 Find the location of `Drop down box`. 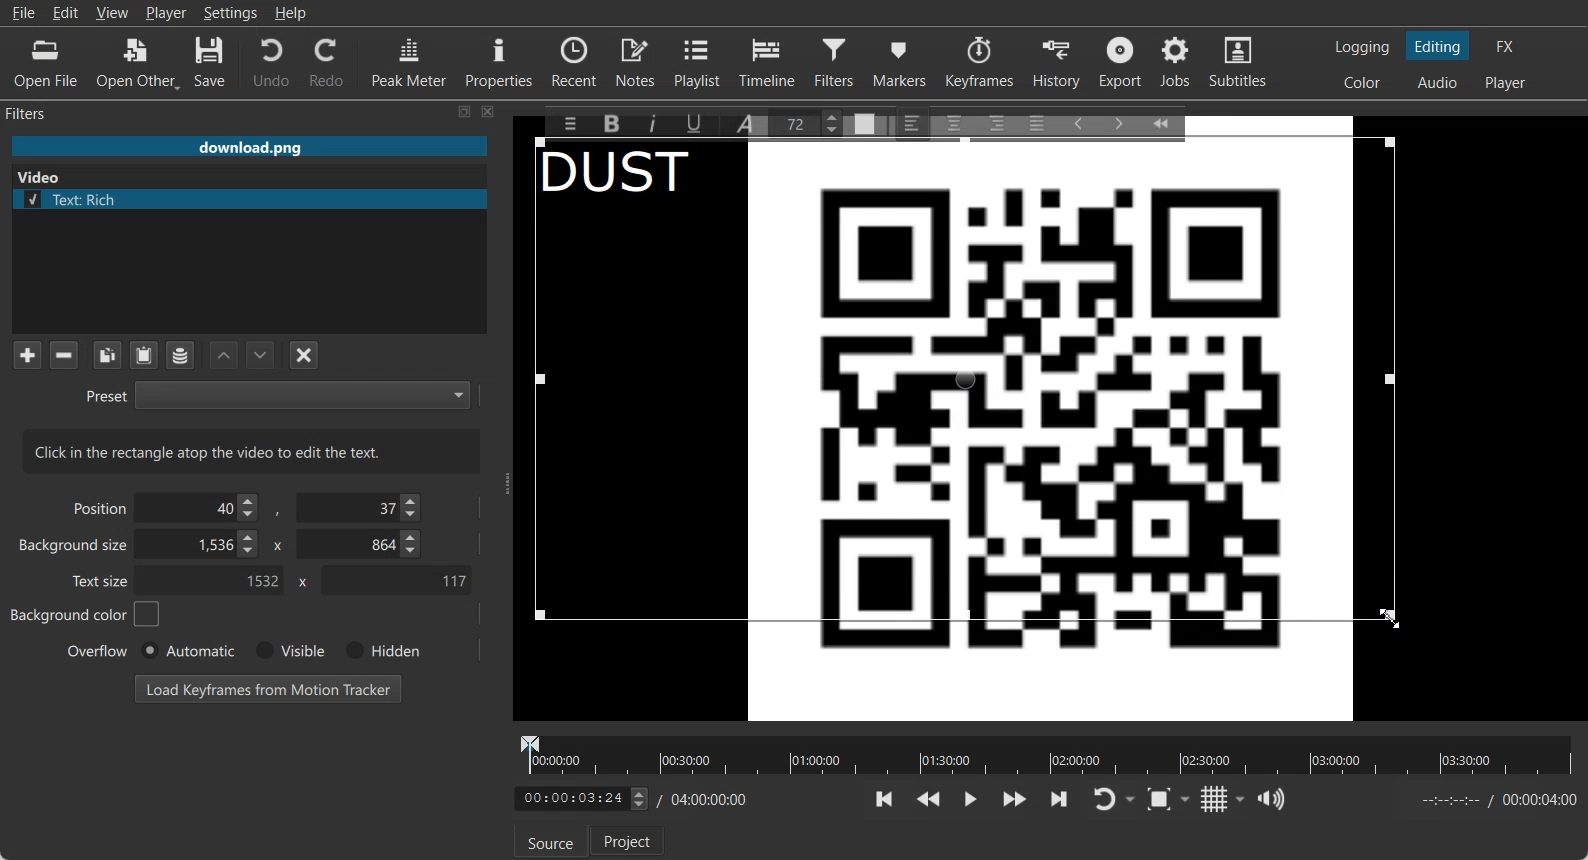

Drop down box is located at coordinates (1241, 799).